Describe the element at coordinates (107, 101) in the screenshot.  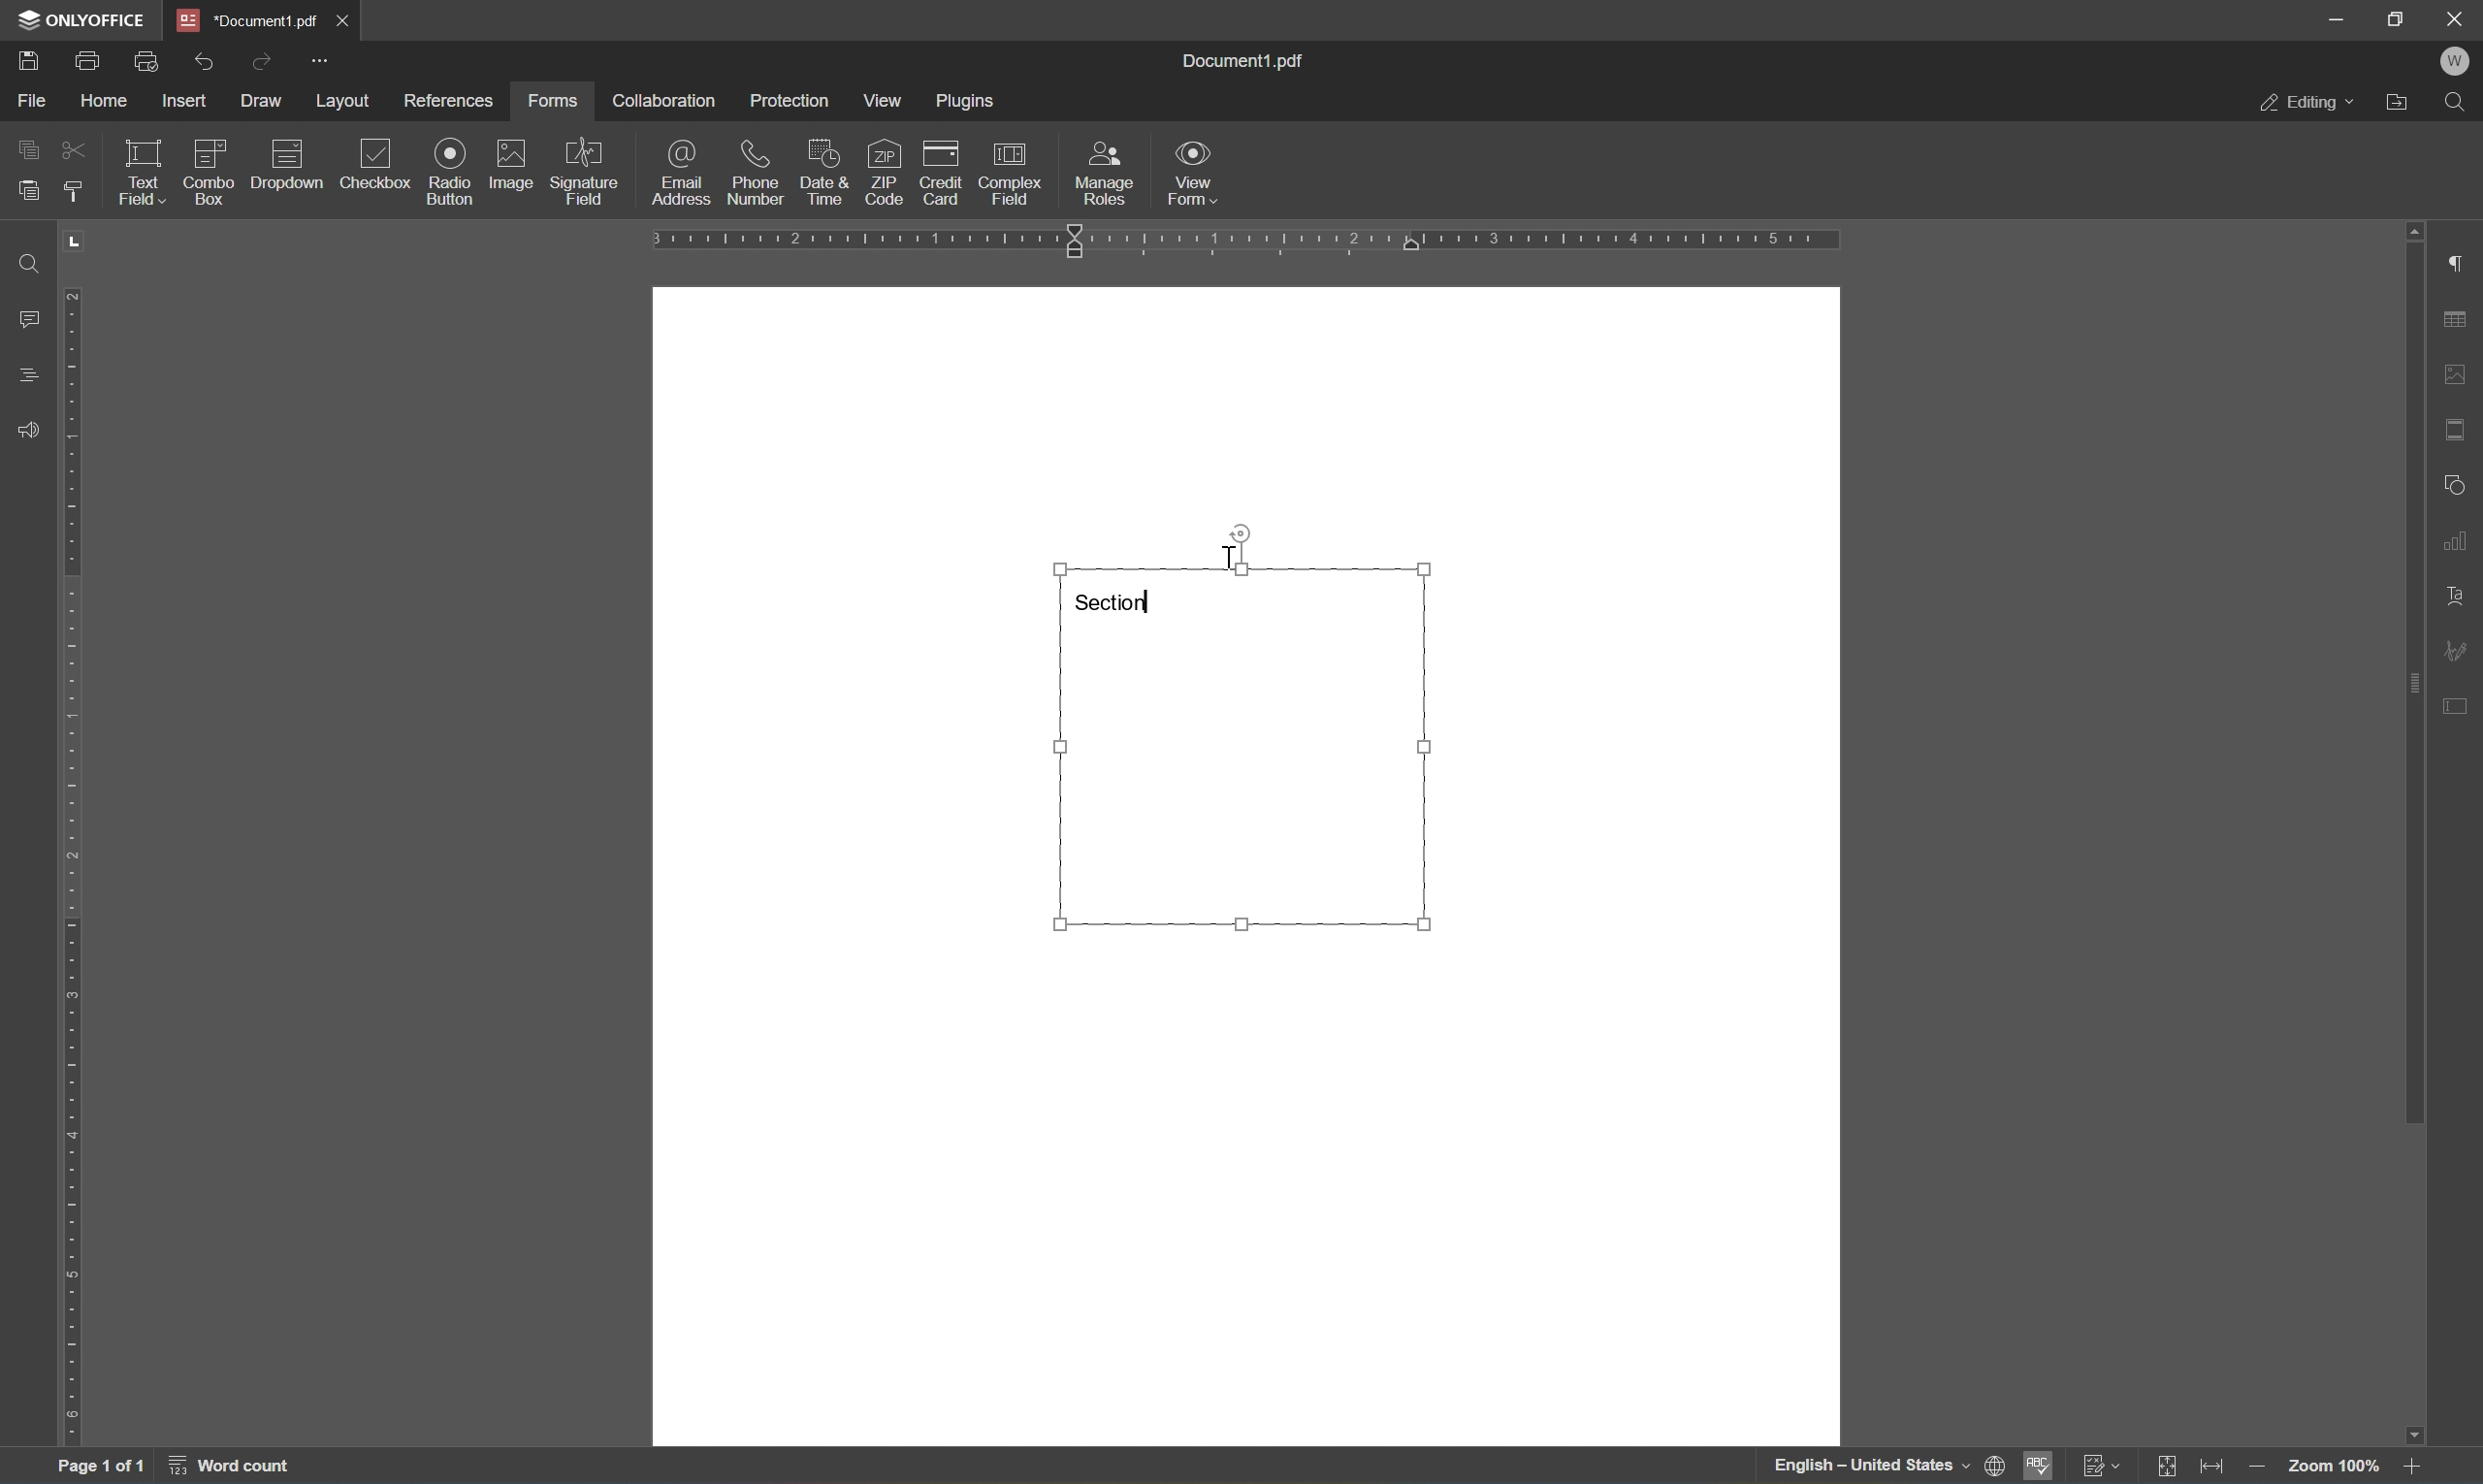
I see `home` at that location.